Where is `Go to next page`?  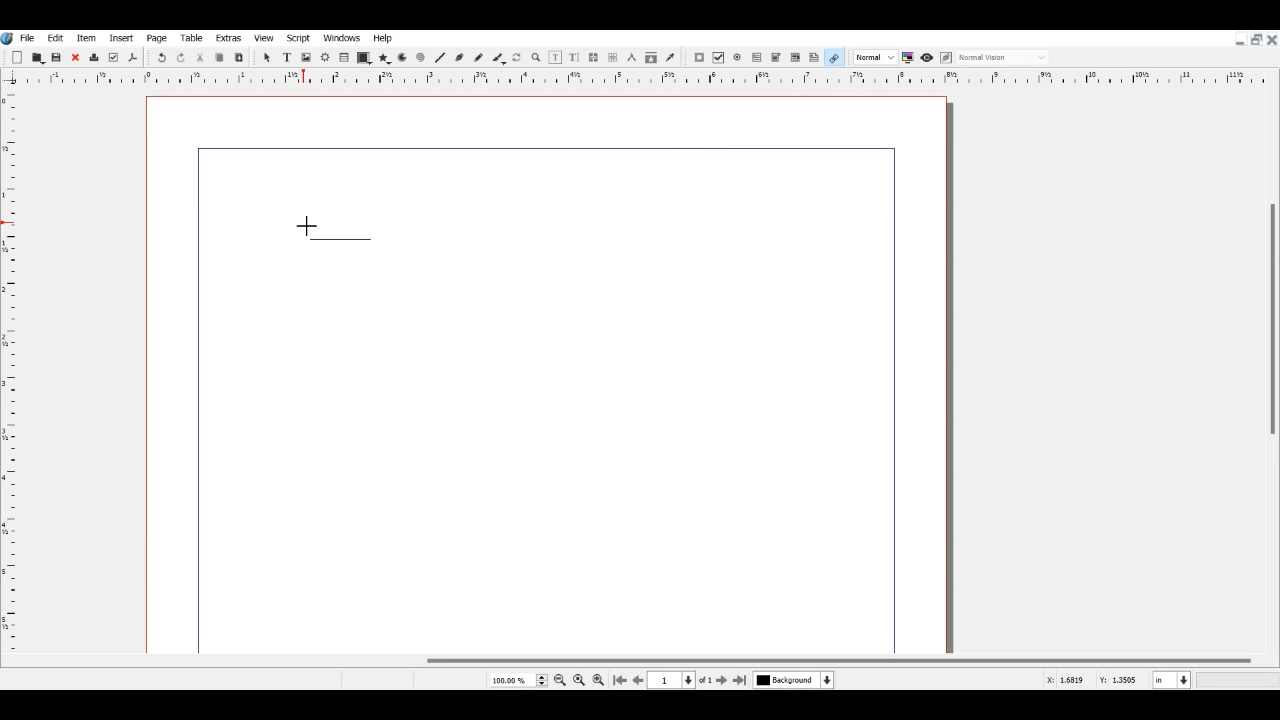
Go to next page is located at coordinates (723, 680).